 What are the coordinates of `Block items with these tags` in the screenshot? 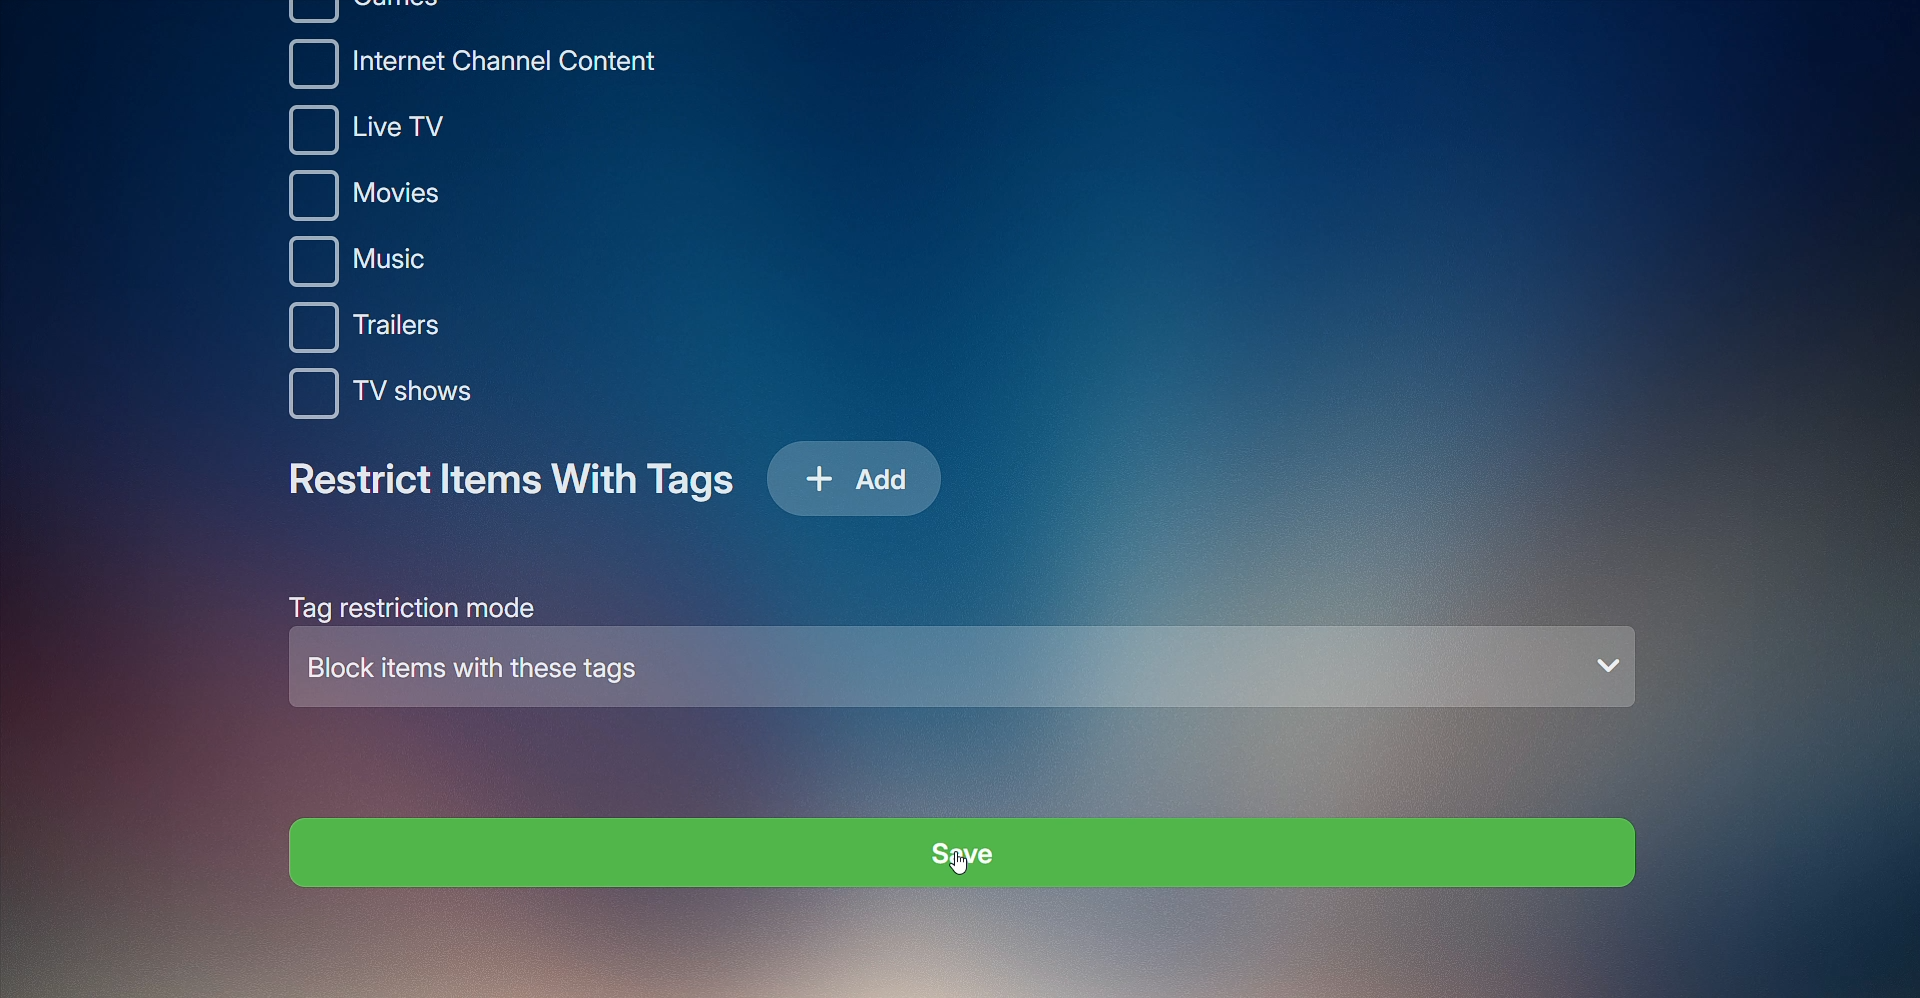 It's located at (961, 671).